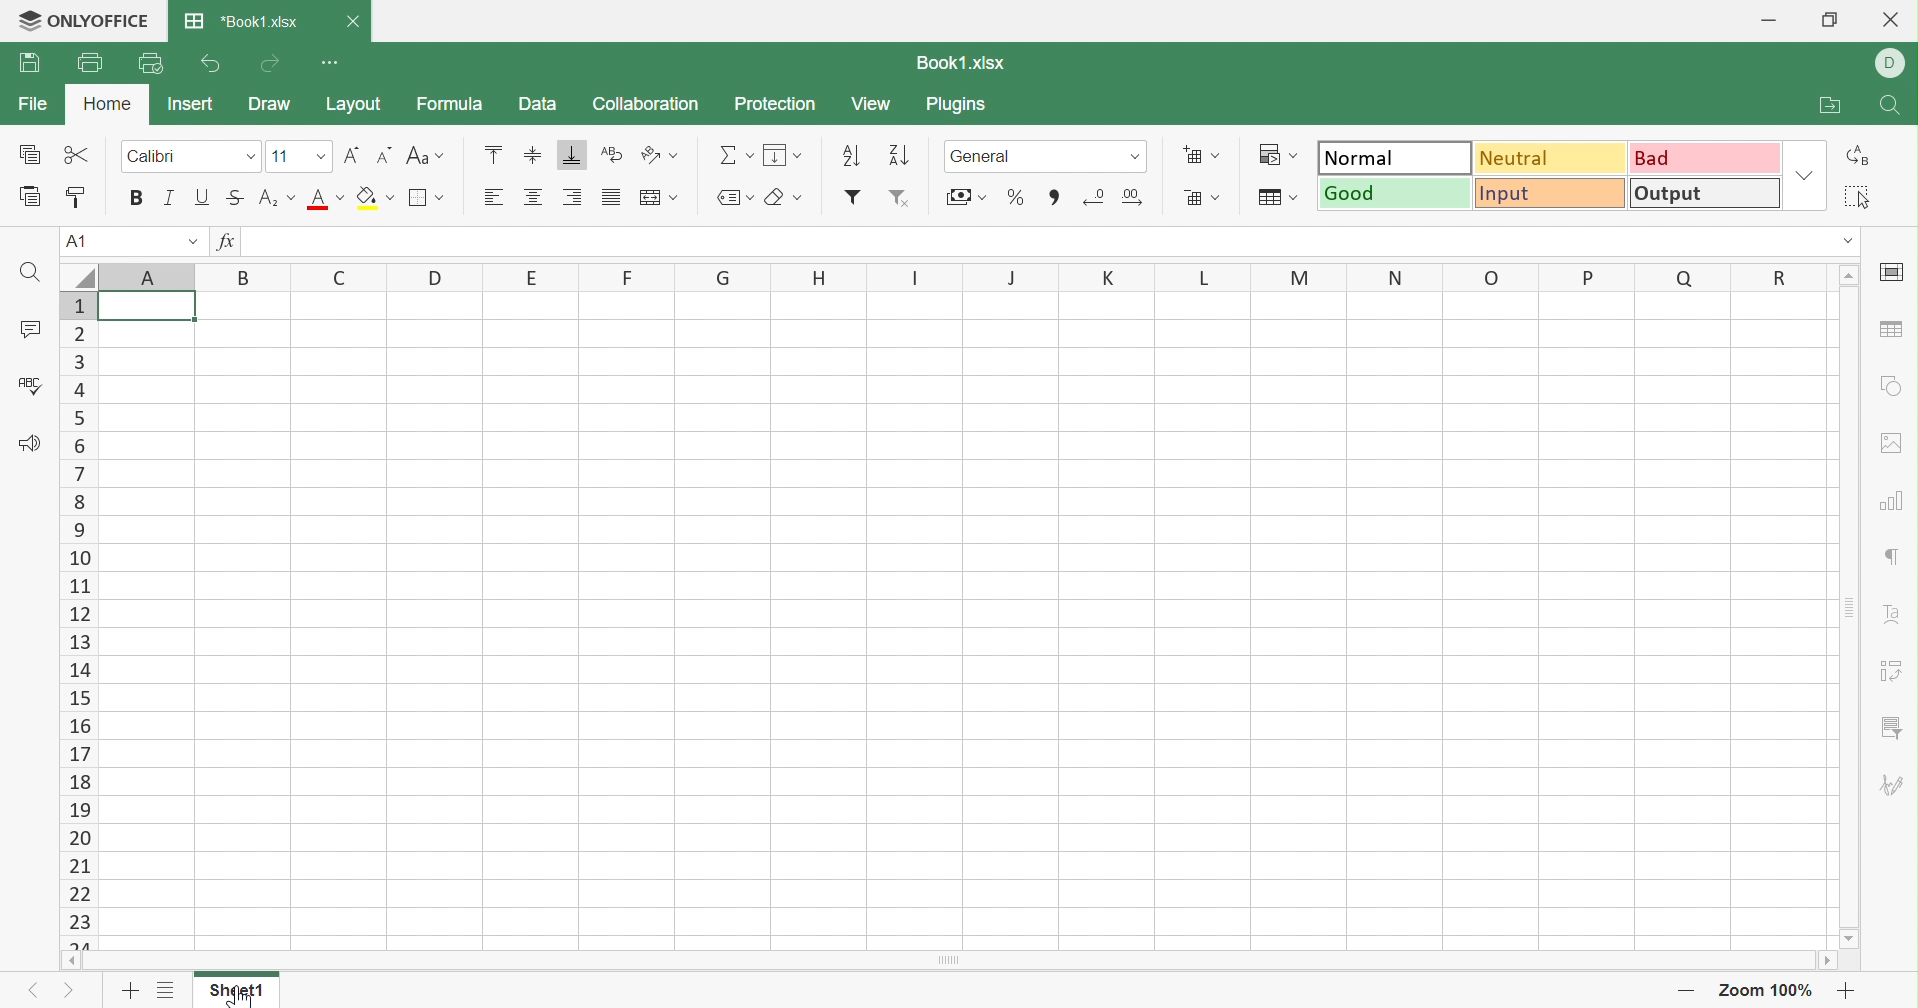  What do you see at coordinates (962, 106) in the screenshot?
I see `Plugins` at bounding box center [962, 106].